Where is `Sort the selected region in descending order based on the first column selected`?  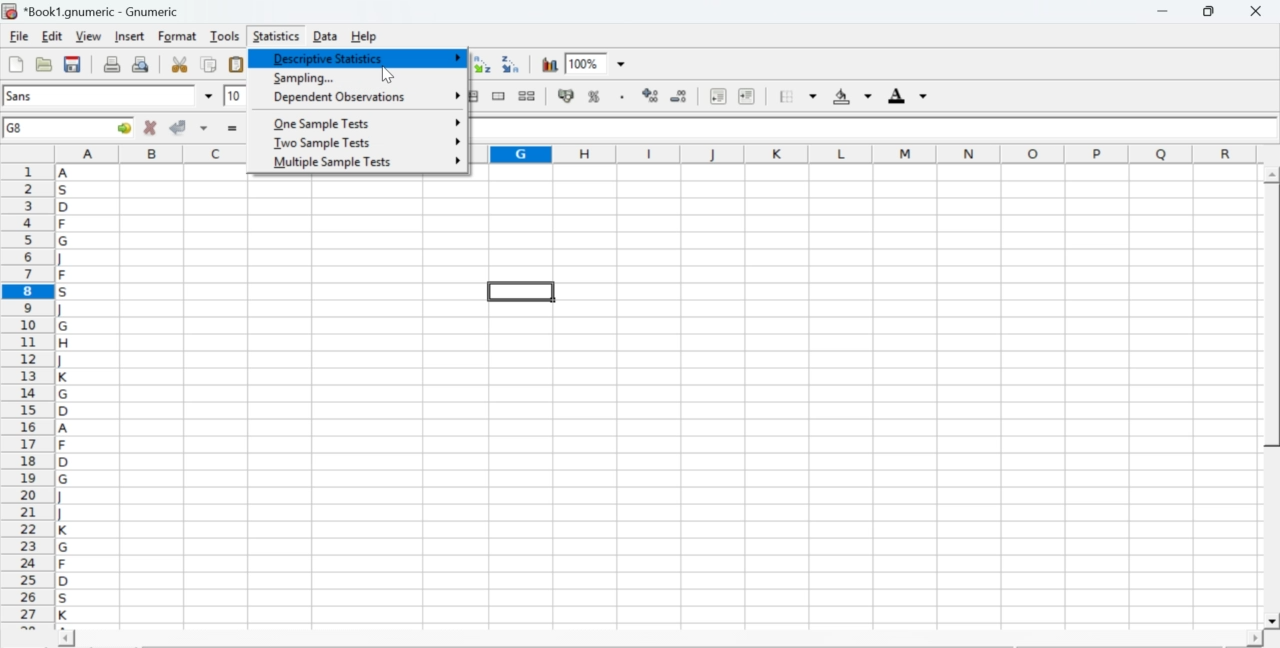
Sort the selected region in descending order based on the first column selected is located at coordinates (512, 62).